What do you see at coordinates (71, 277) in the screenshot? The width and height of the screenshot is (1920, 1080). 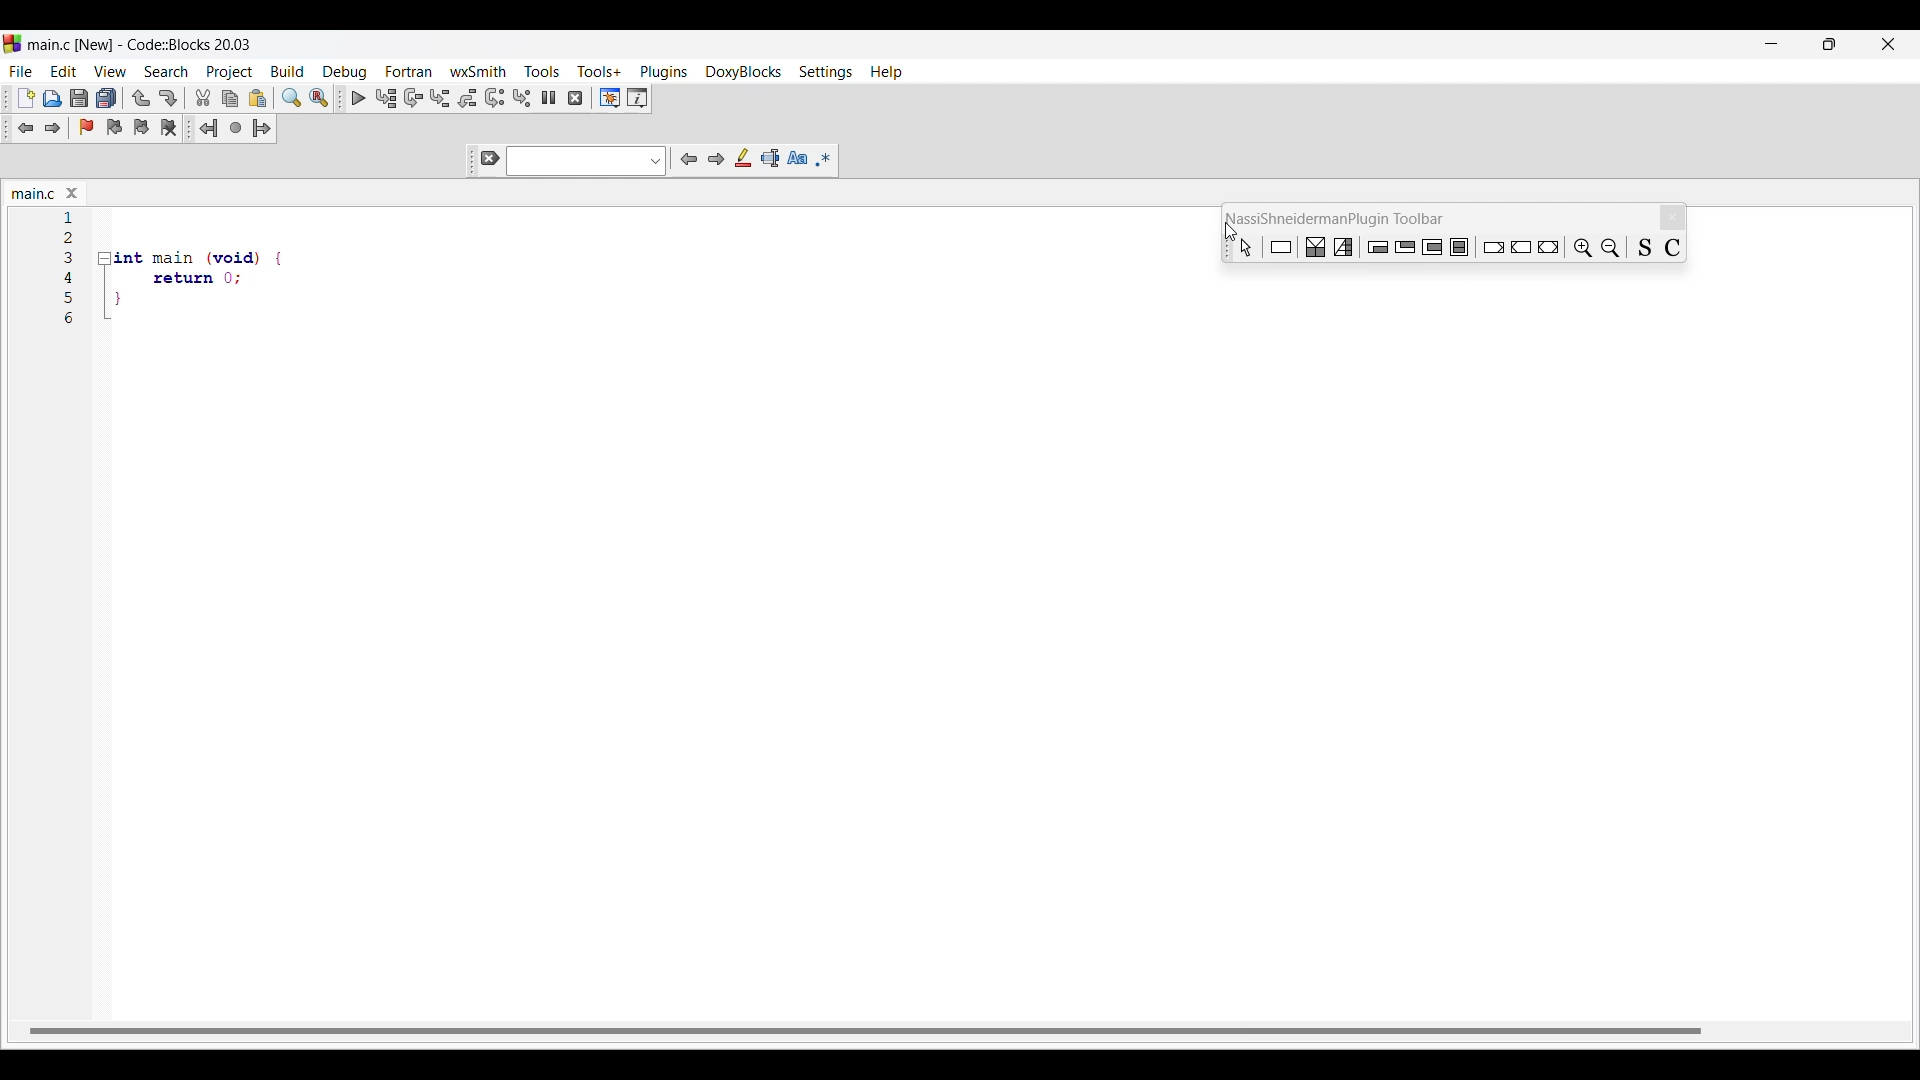 I see `` at bounding box center [71, 277].